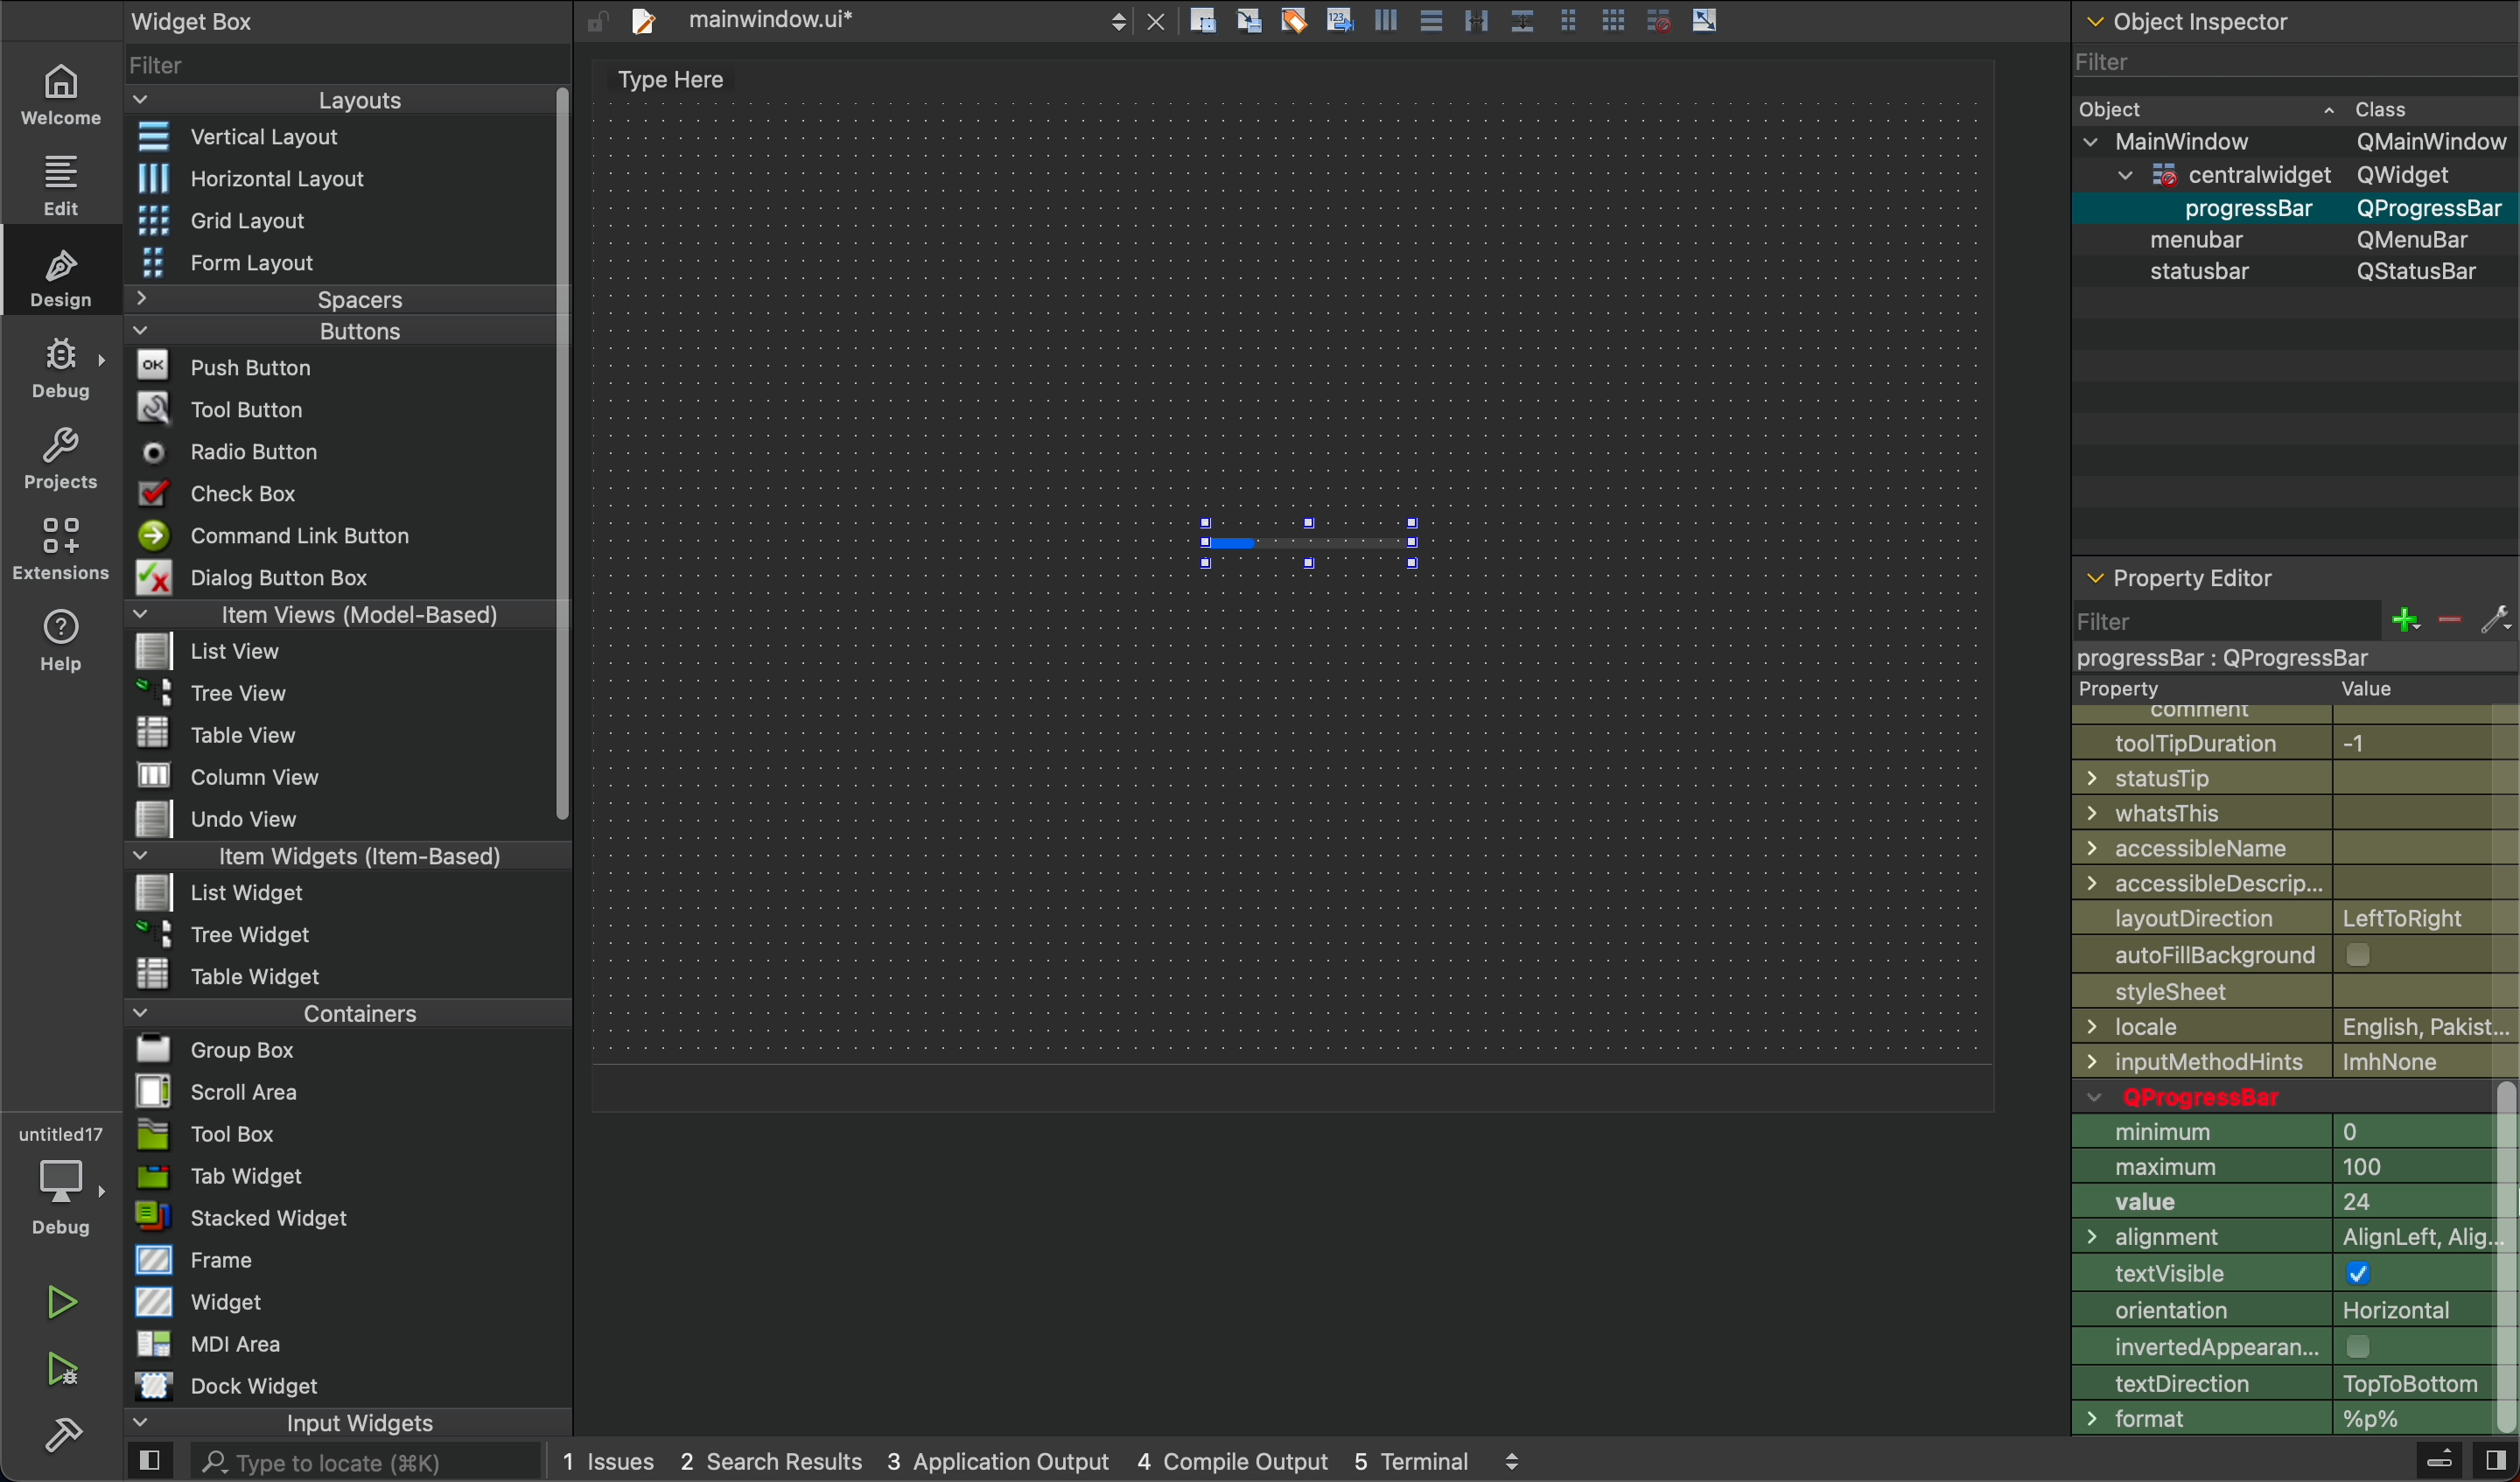 The image size is (2520, 1482). I want to click on File, so click(205, 1050).